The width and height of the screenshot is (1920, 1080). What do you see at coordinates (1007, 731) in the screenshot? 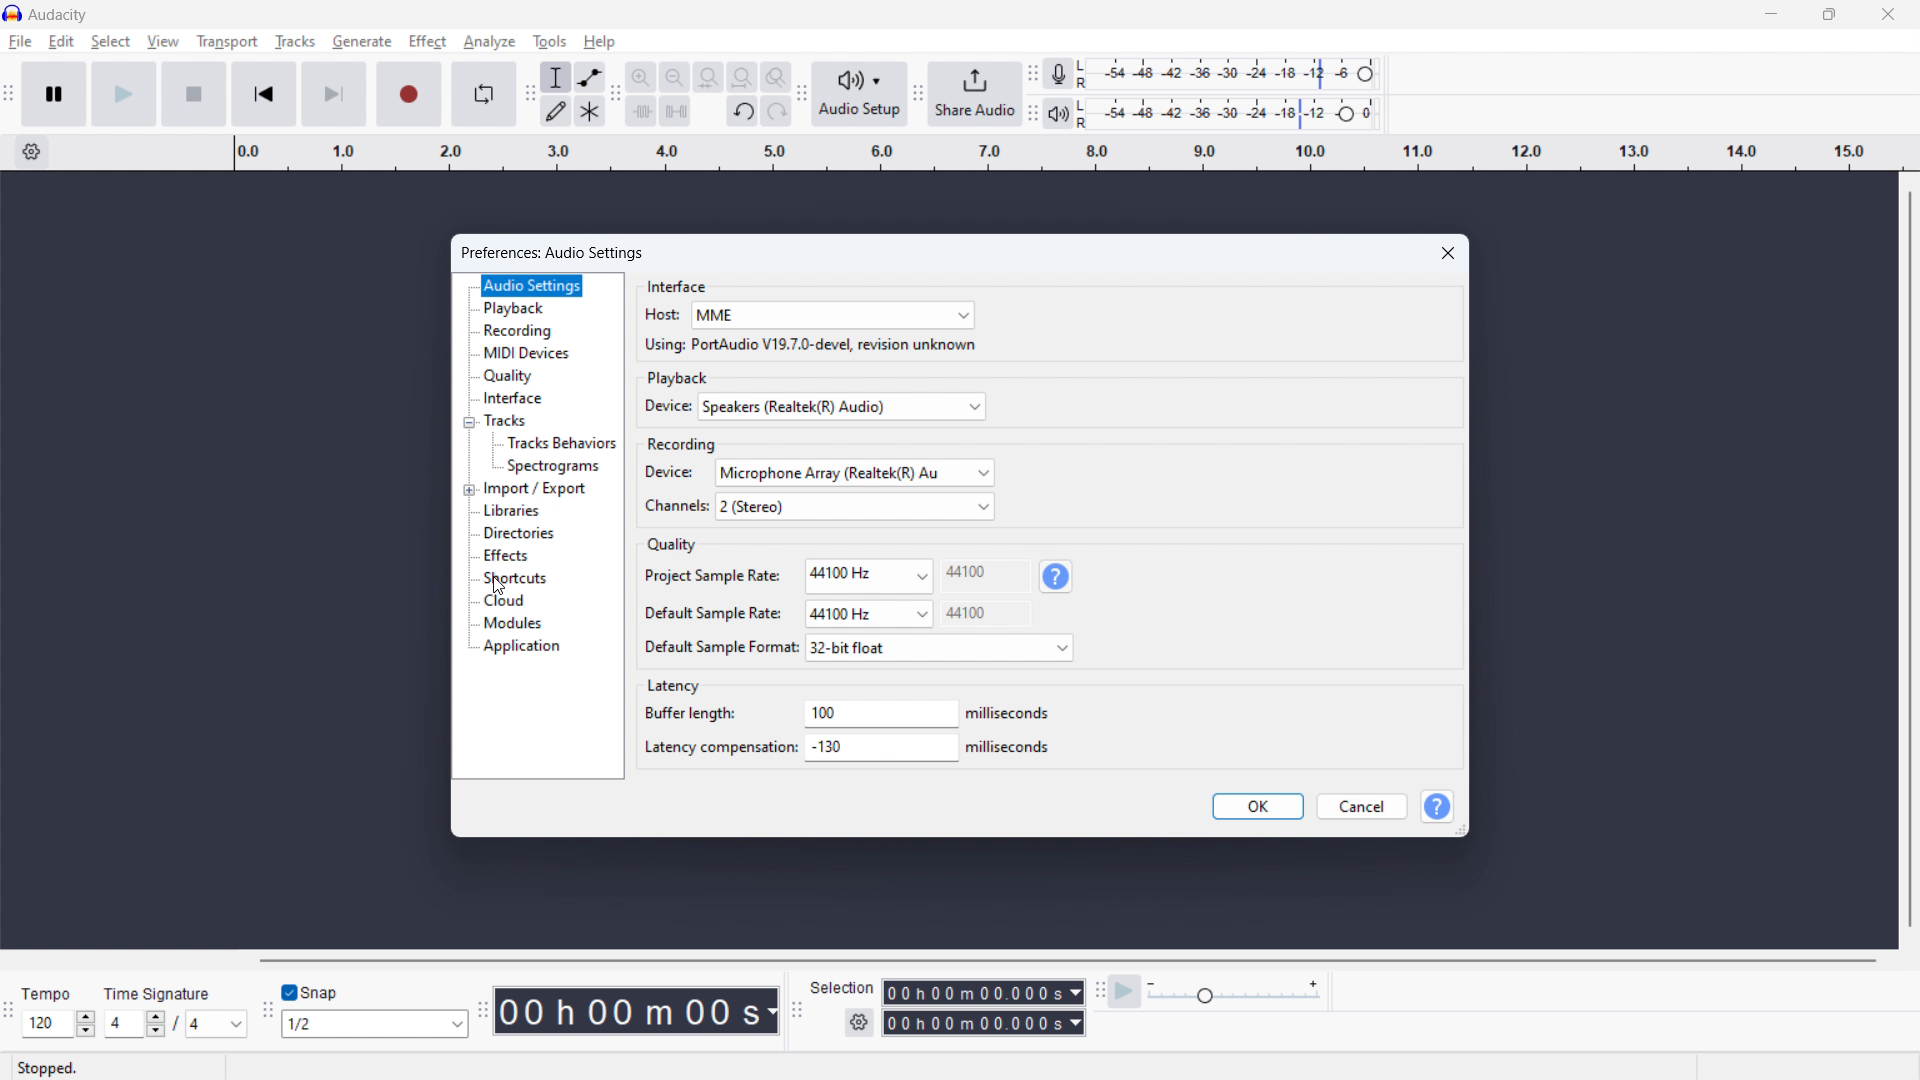
I see `Current measurement for Latency settings` at bounding box center [1007, 731].